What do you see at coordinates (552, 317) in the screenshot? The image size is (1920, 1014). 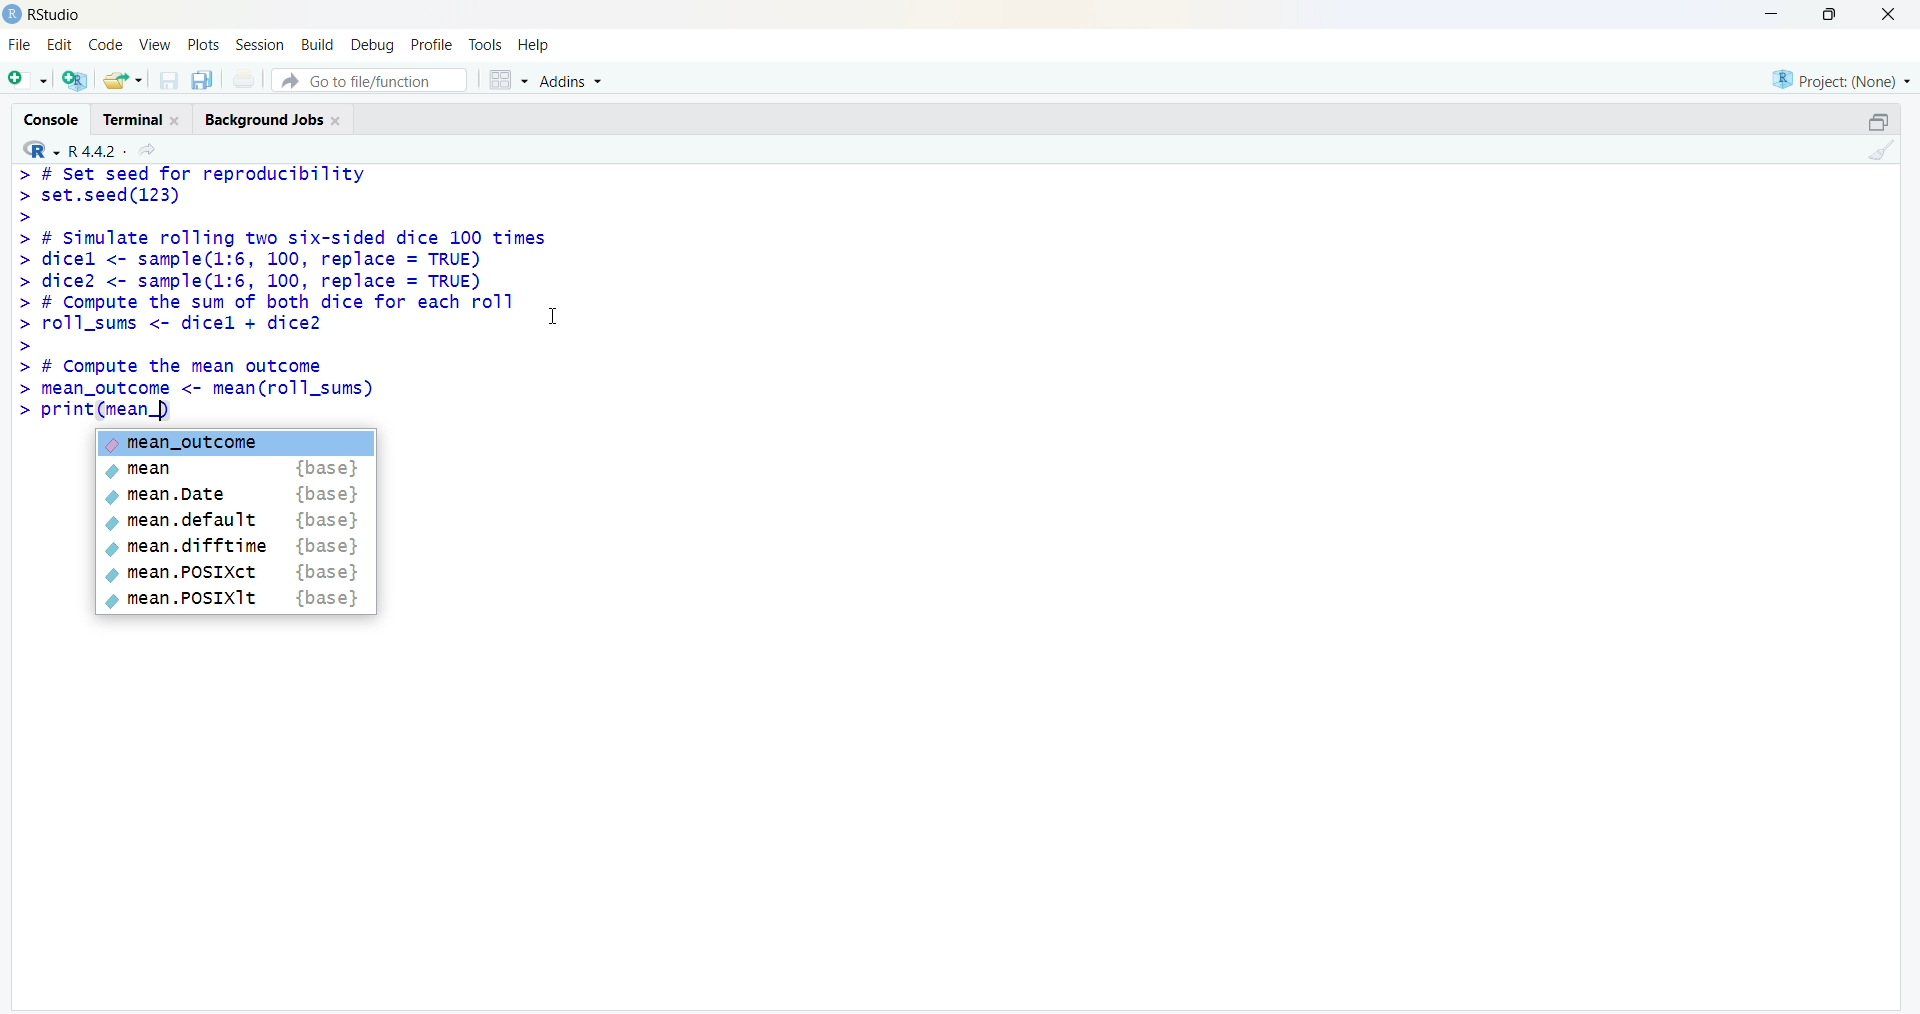 I see `cursor` at bounding box center [552, 317].